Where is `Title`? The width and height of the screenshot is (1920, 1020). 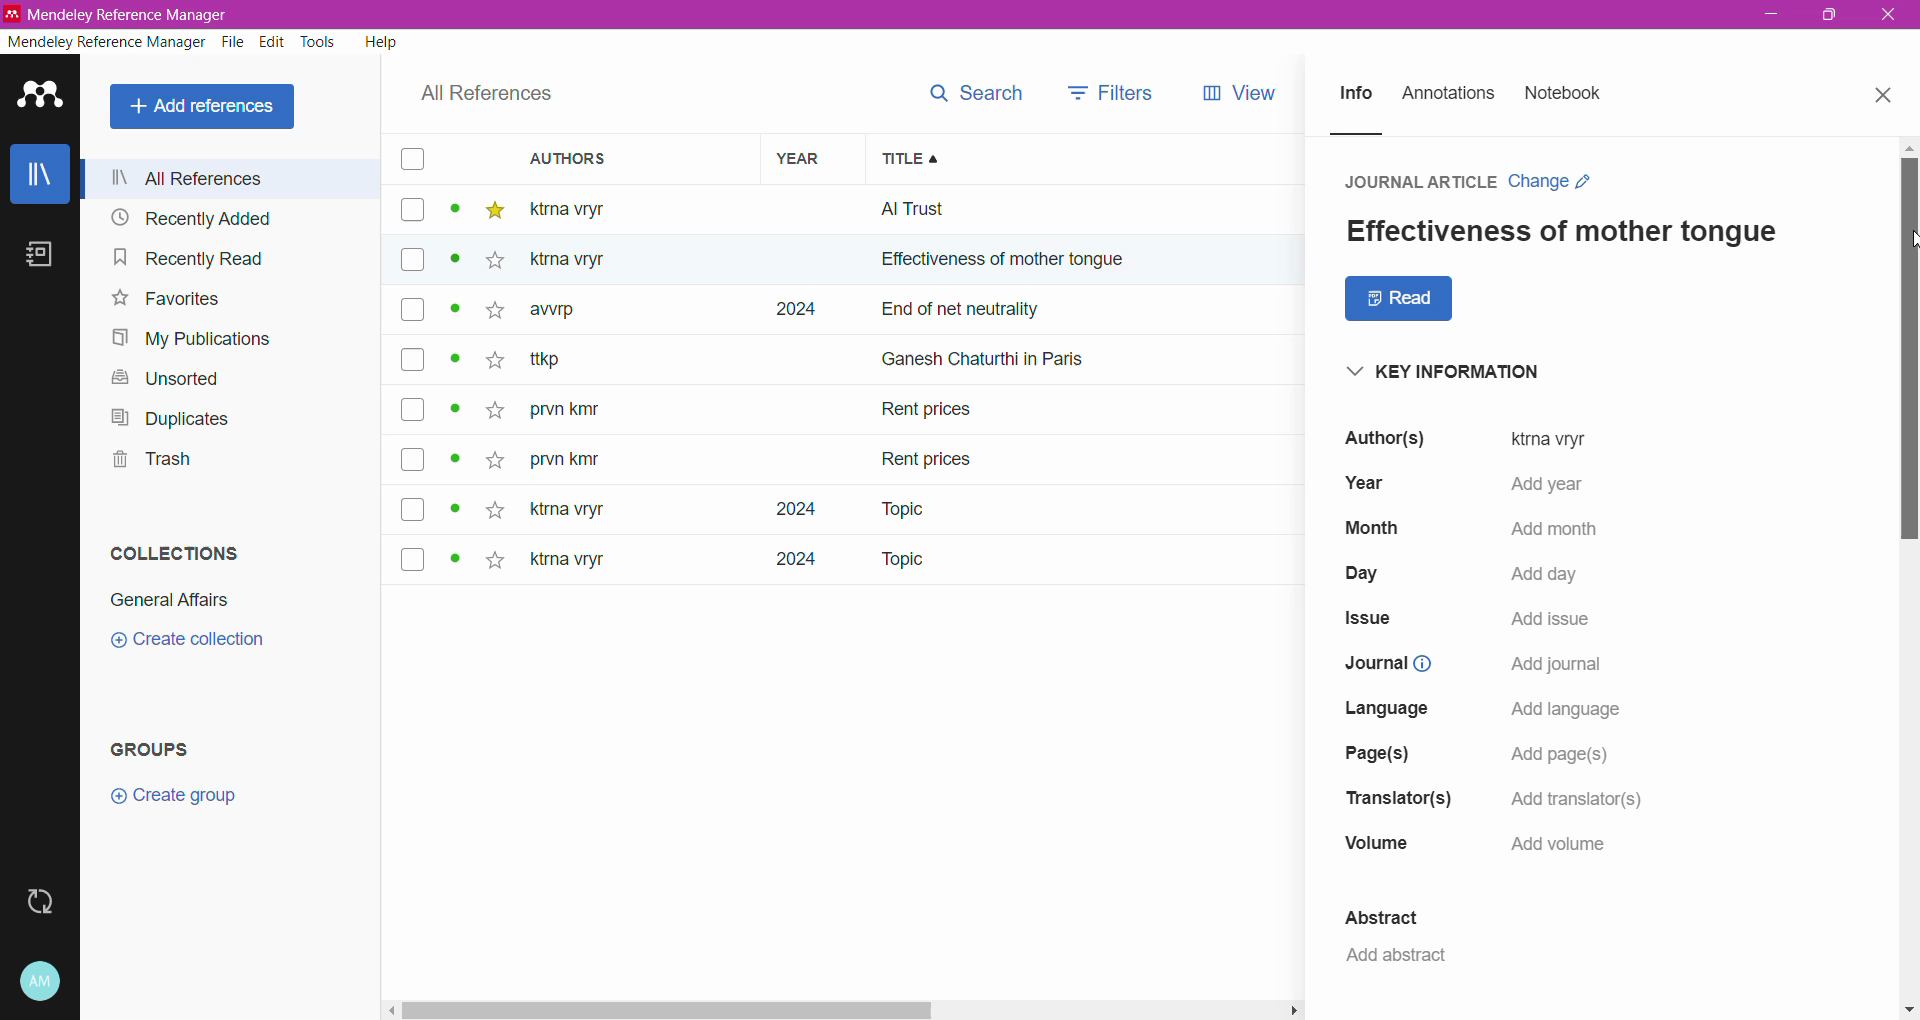
Title is located at coordinates (1096, 159).